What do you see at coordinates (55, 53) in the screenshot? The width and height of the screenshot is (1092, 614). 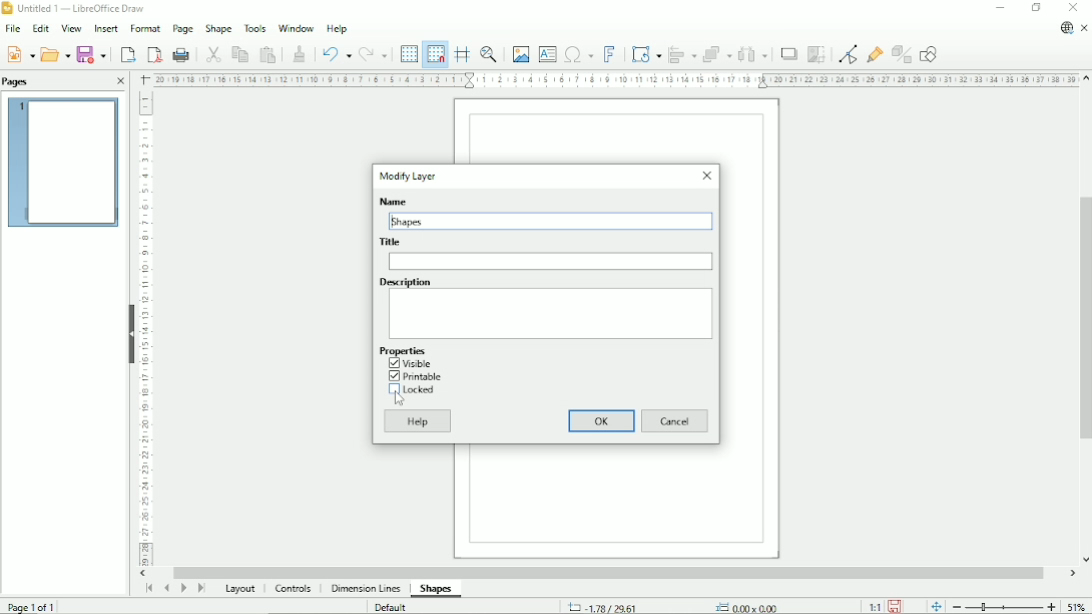 I see `Open ` at bounding box center [55, 53].